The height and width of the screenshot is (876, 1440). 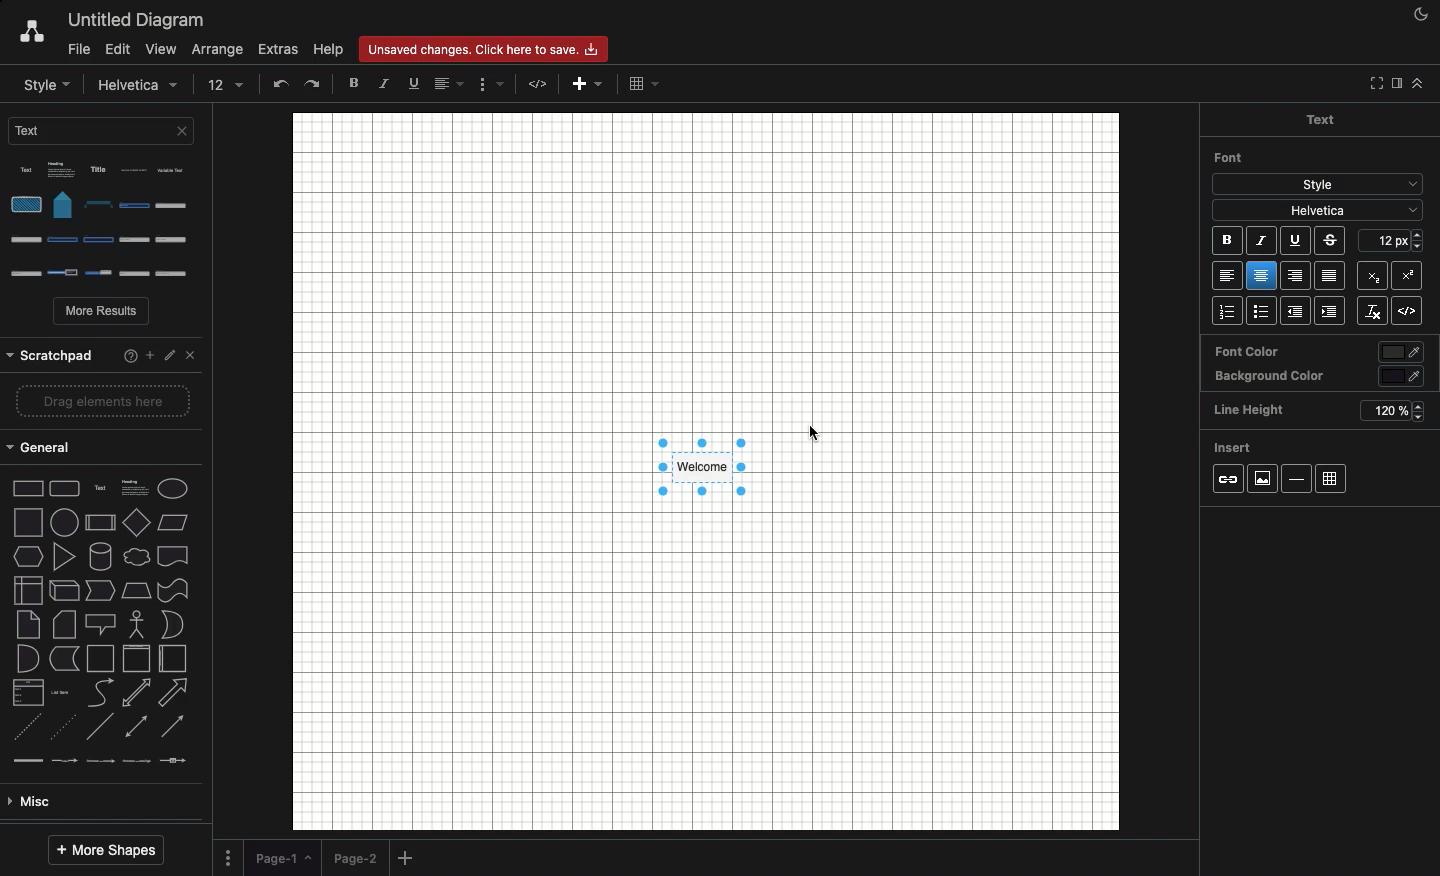 I want to click on Advanced, so click(x=97, y=657).